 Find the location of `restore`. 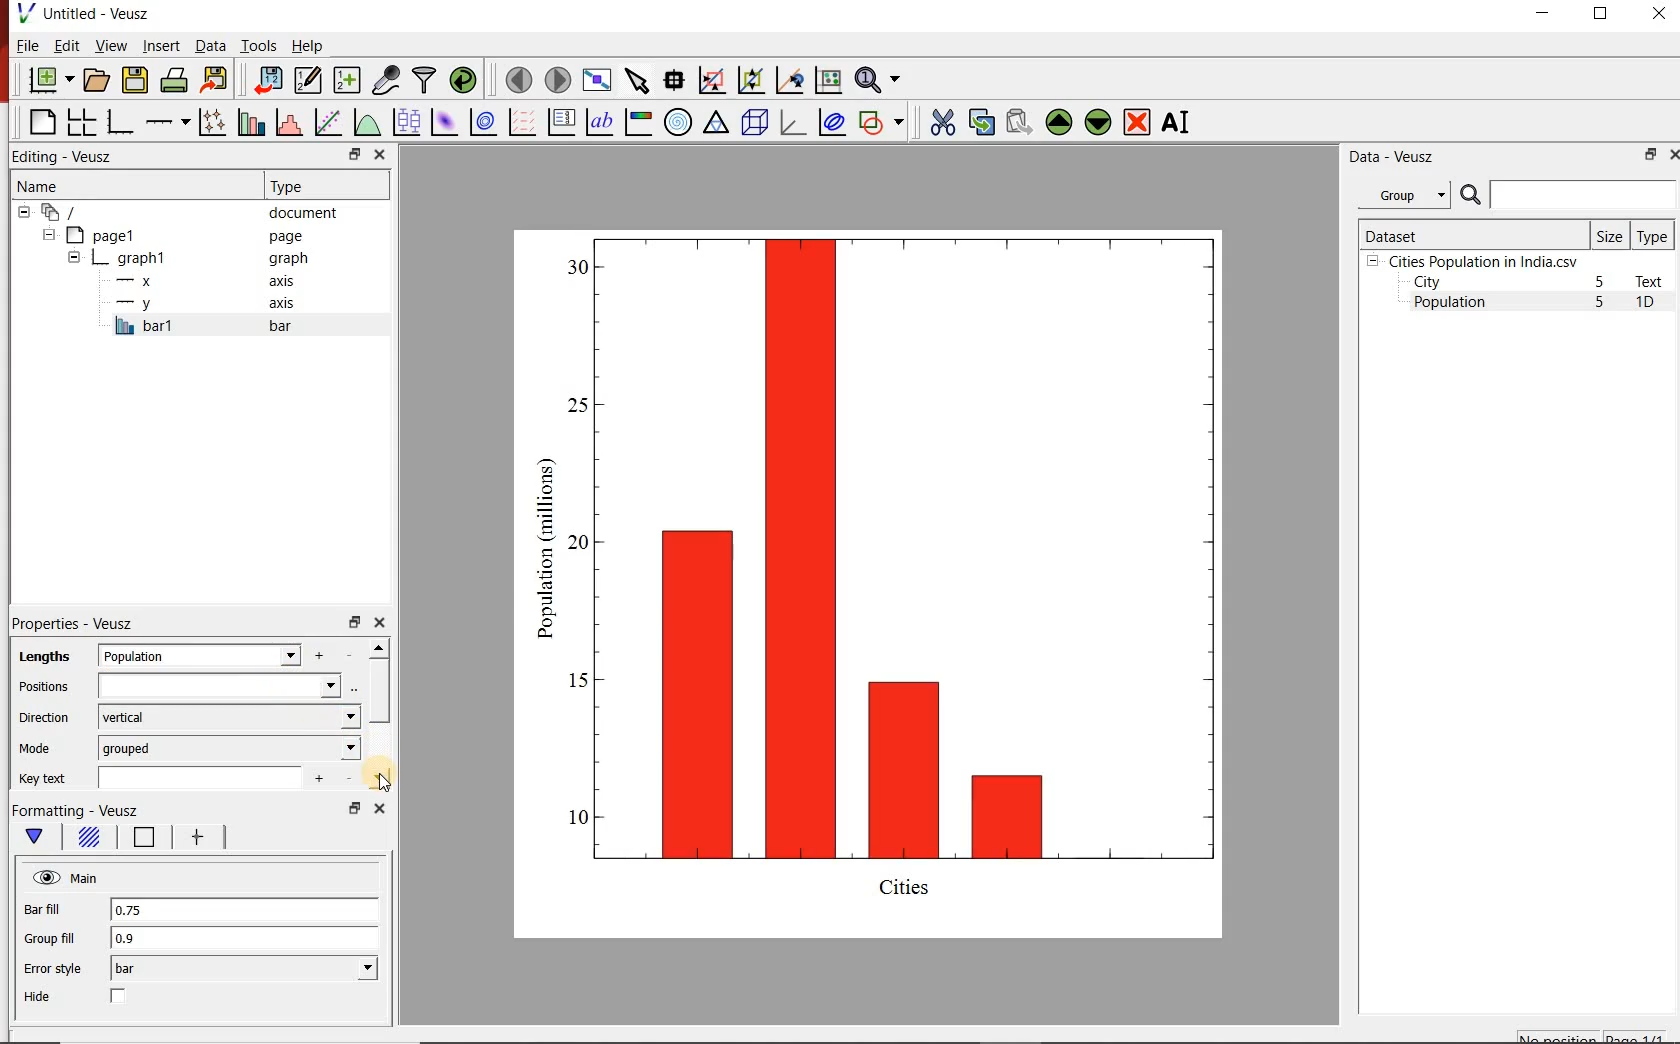

restore is located at coordinates (353, 808).